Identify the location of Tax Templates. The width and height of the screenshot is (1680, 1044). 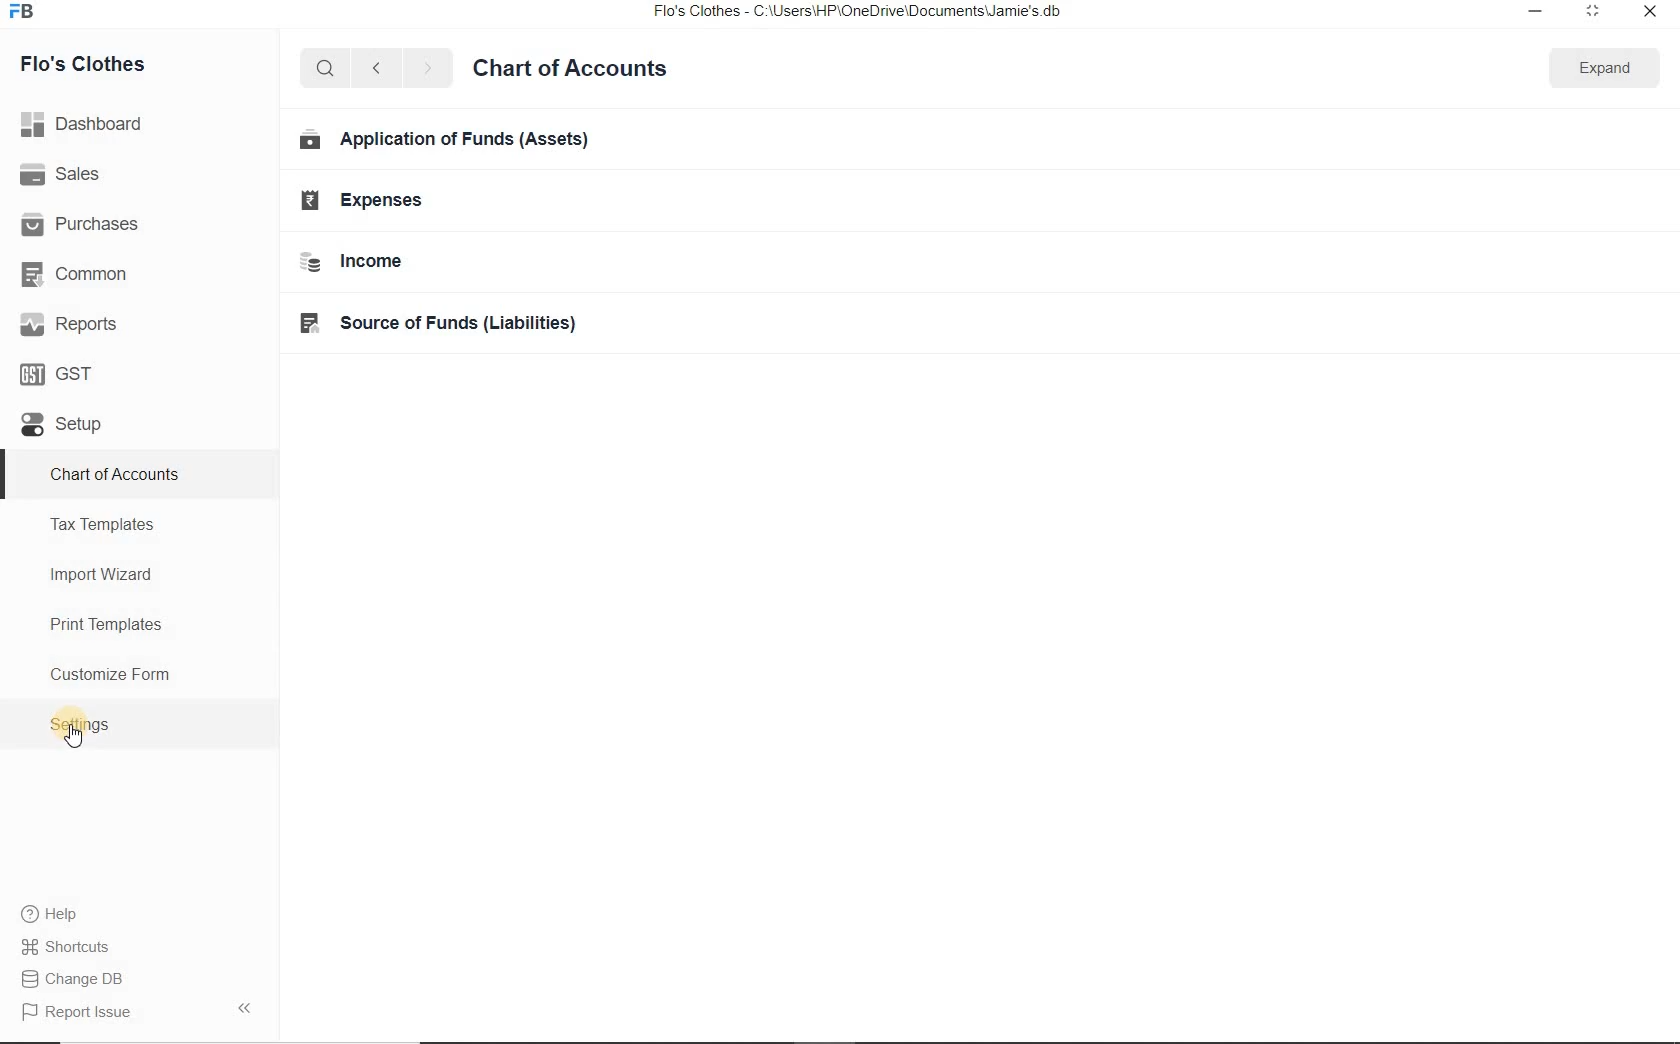
(105, 526).